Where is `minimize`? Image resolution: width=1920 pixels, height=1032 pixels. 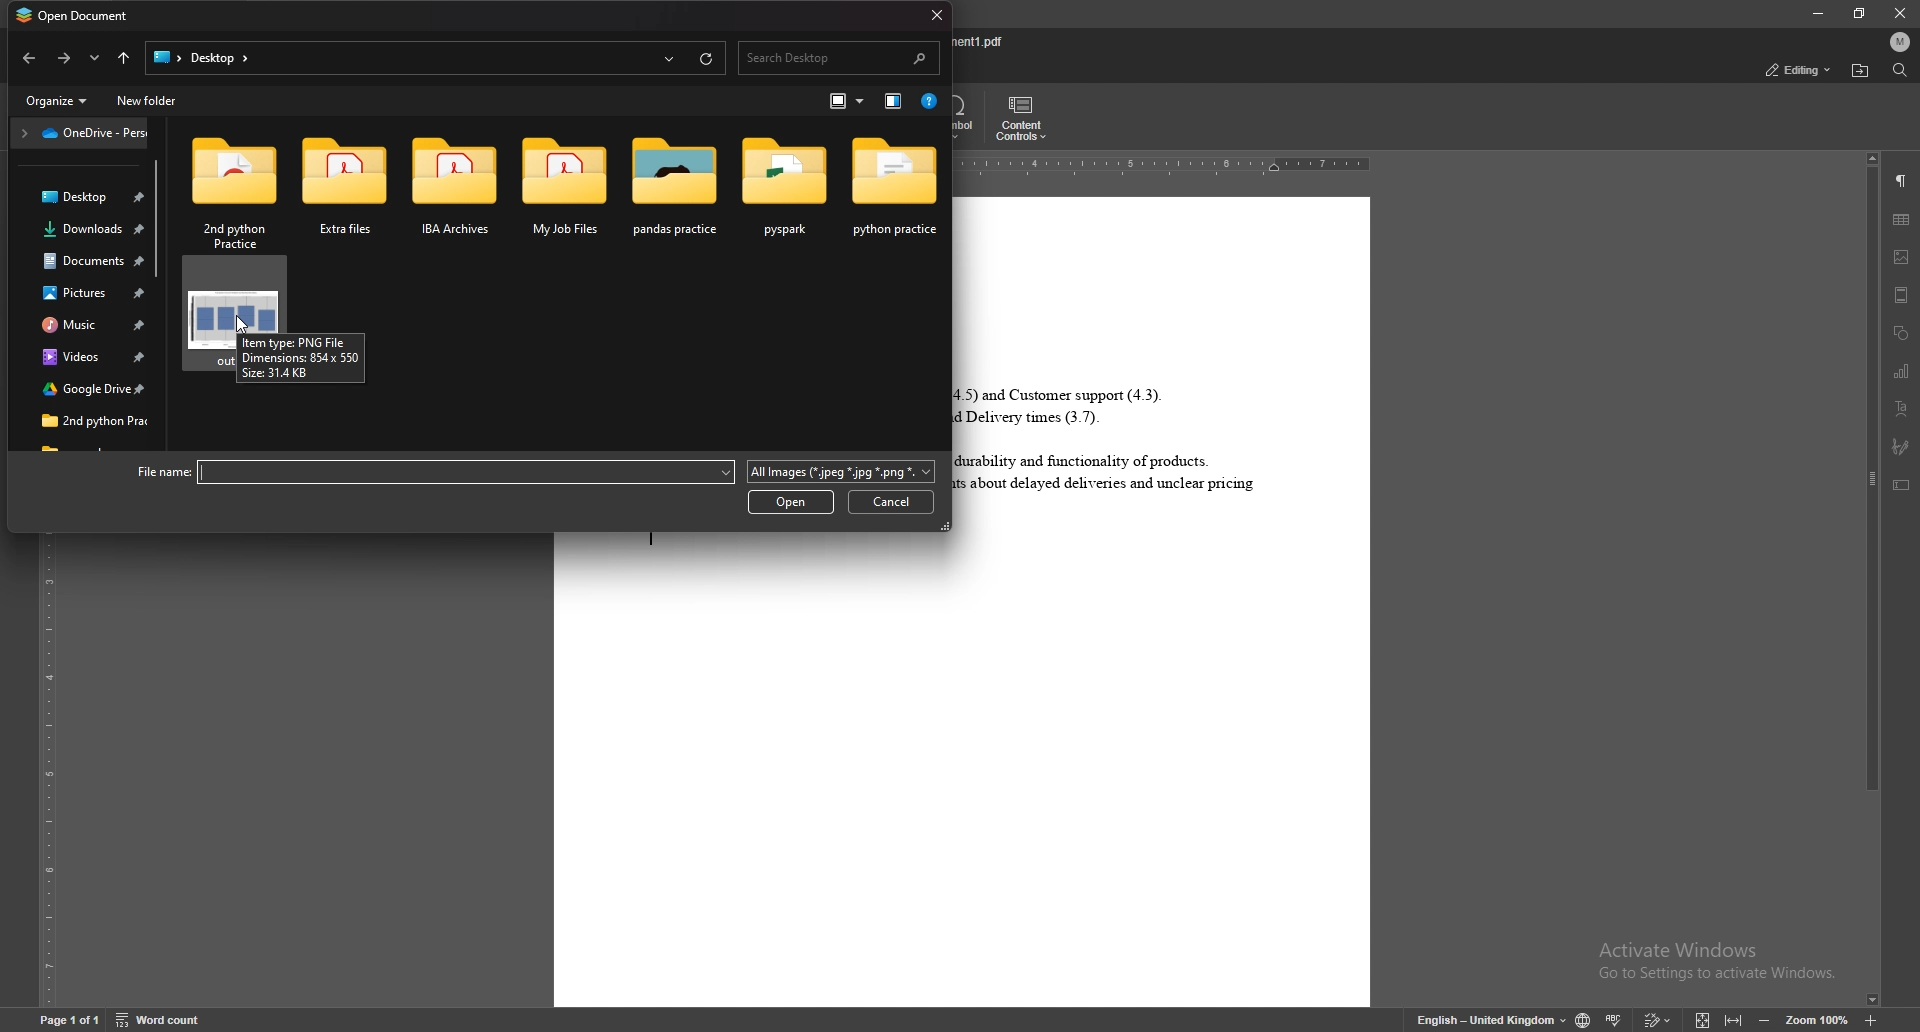
minimize is located at coordinates (1816, 13).